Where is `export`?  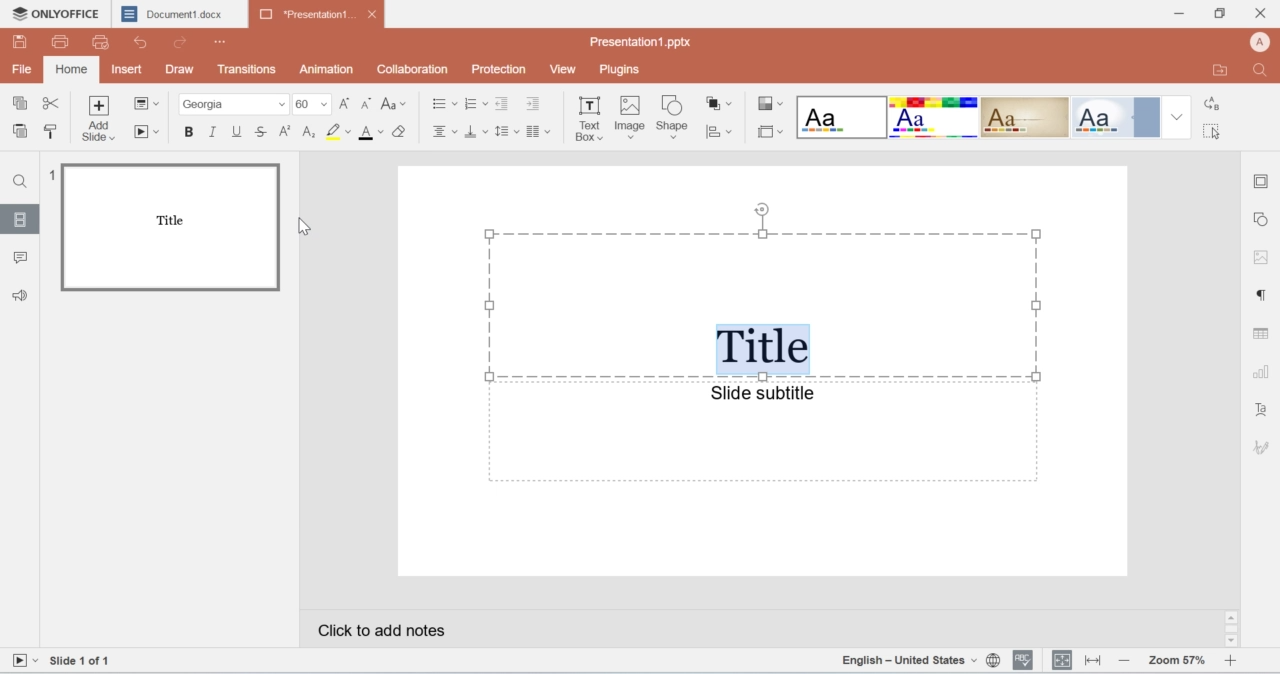 export is located at coordinates (1223, 70).